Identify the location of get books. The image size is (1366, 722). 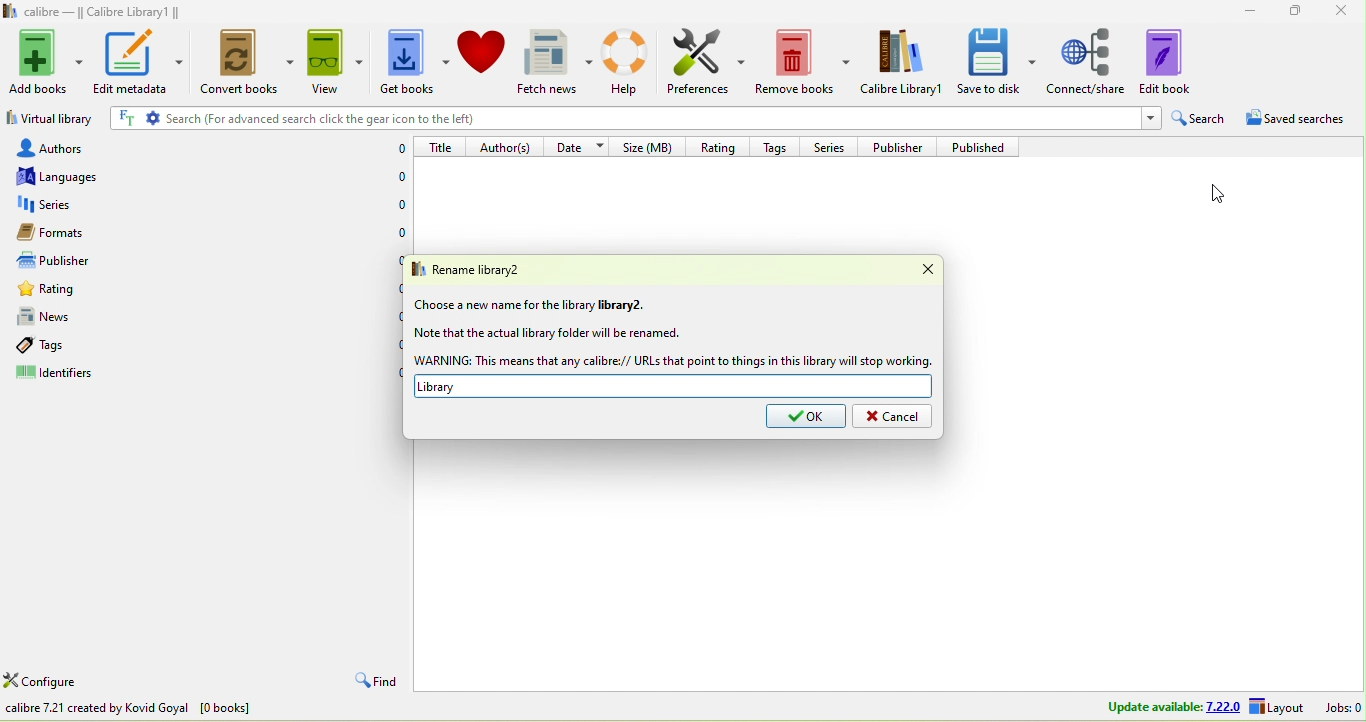
(411, 63).